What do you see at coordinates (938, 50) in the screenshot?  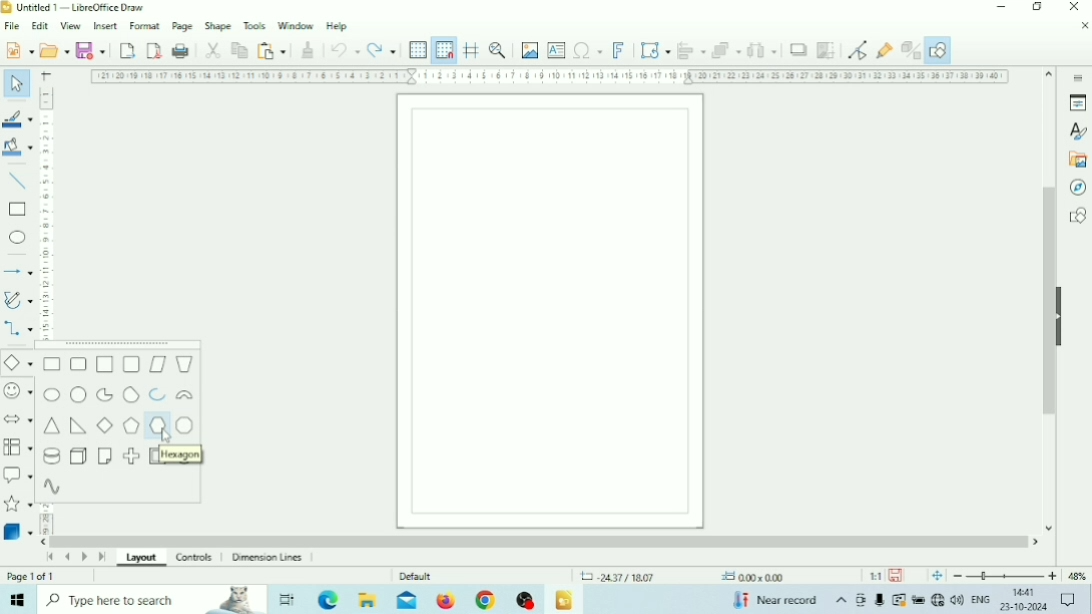 I see `Show Draw Functions` at bounding box center [938, 50].